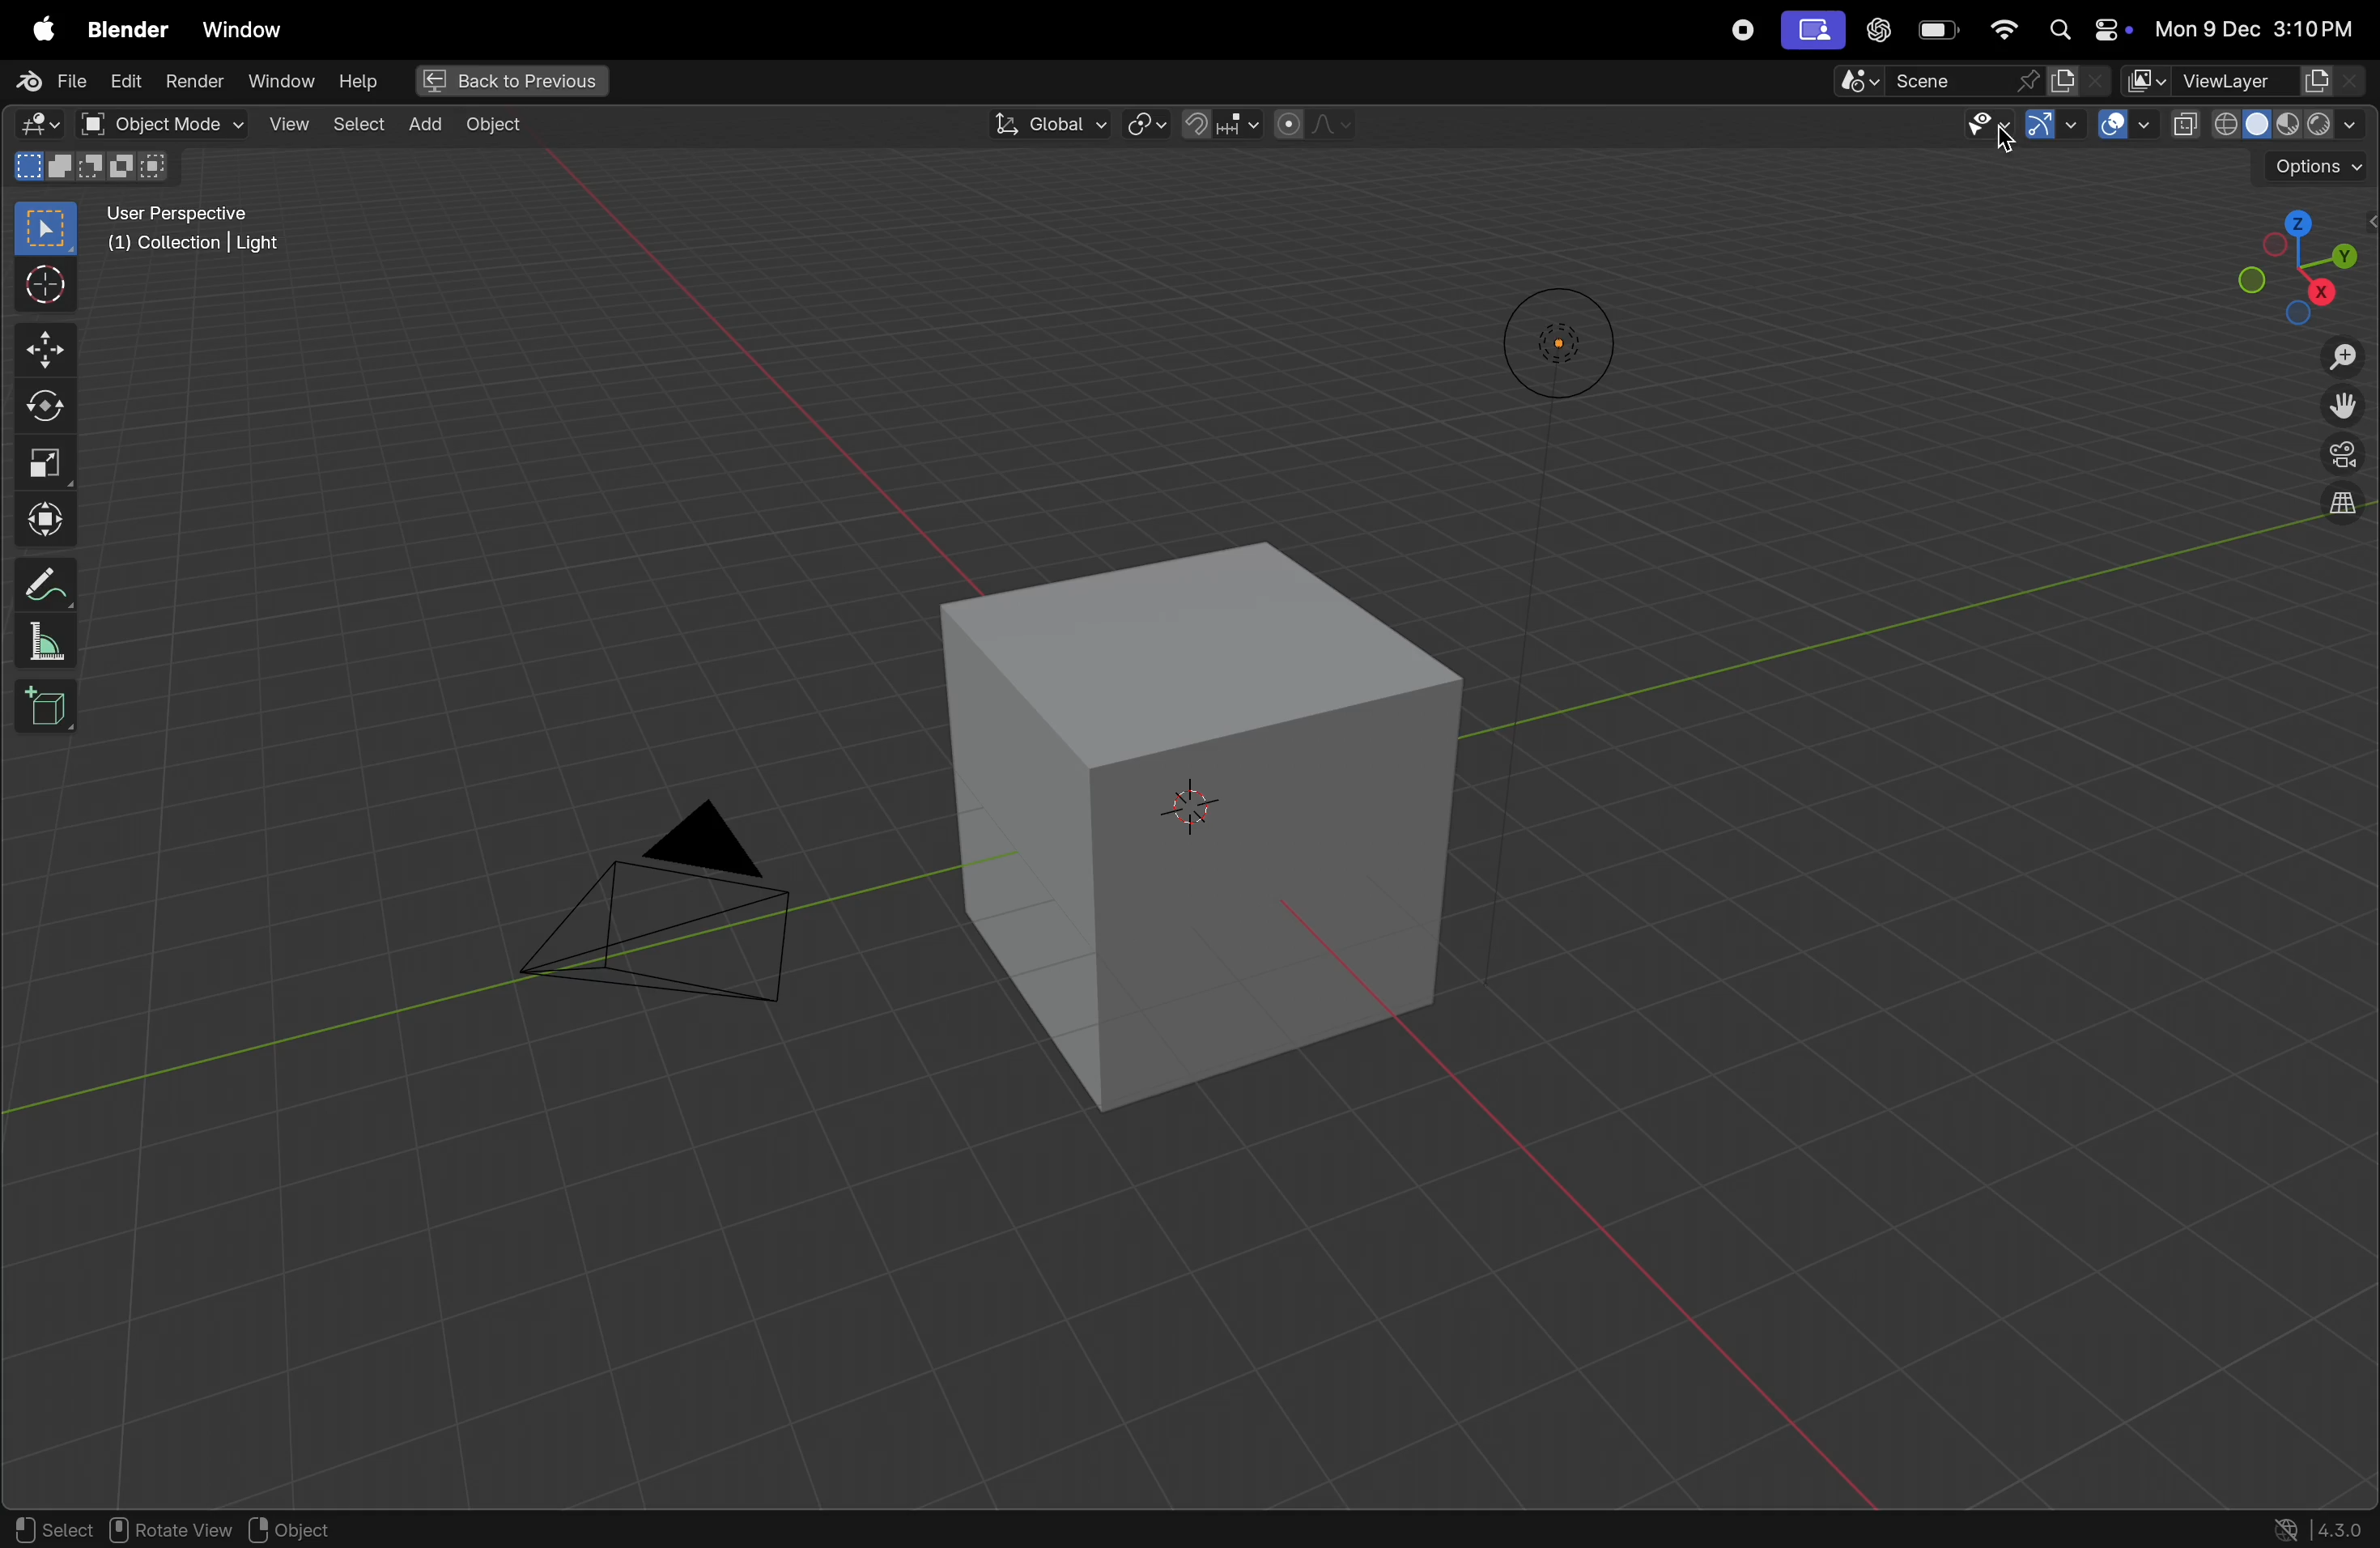  I want to click on versiom, so click(2319, 1531).